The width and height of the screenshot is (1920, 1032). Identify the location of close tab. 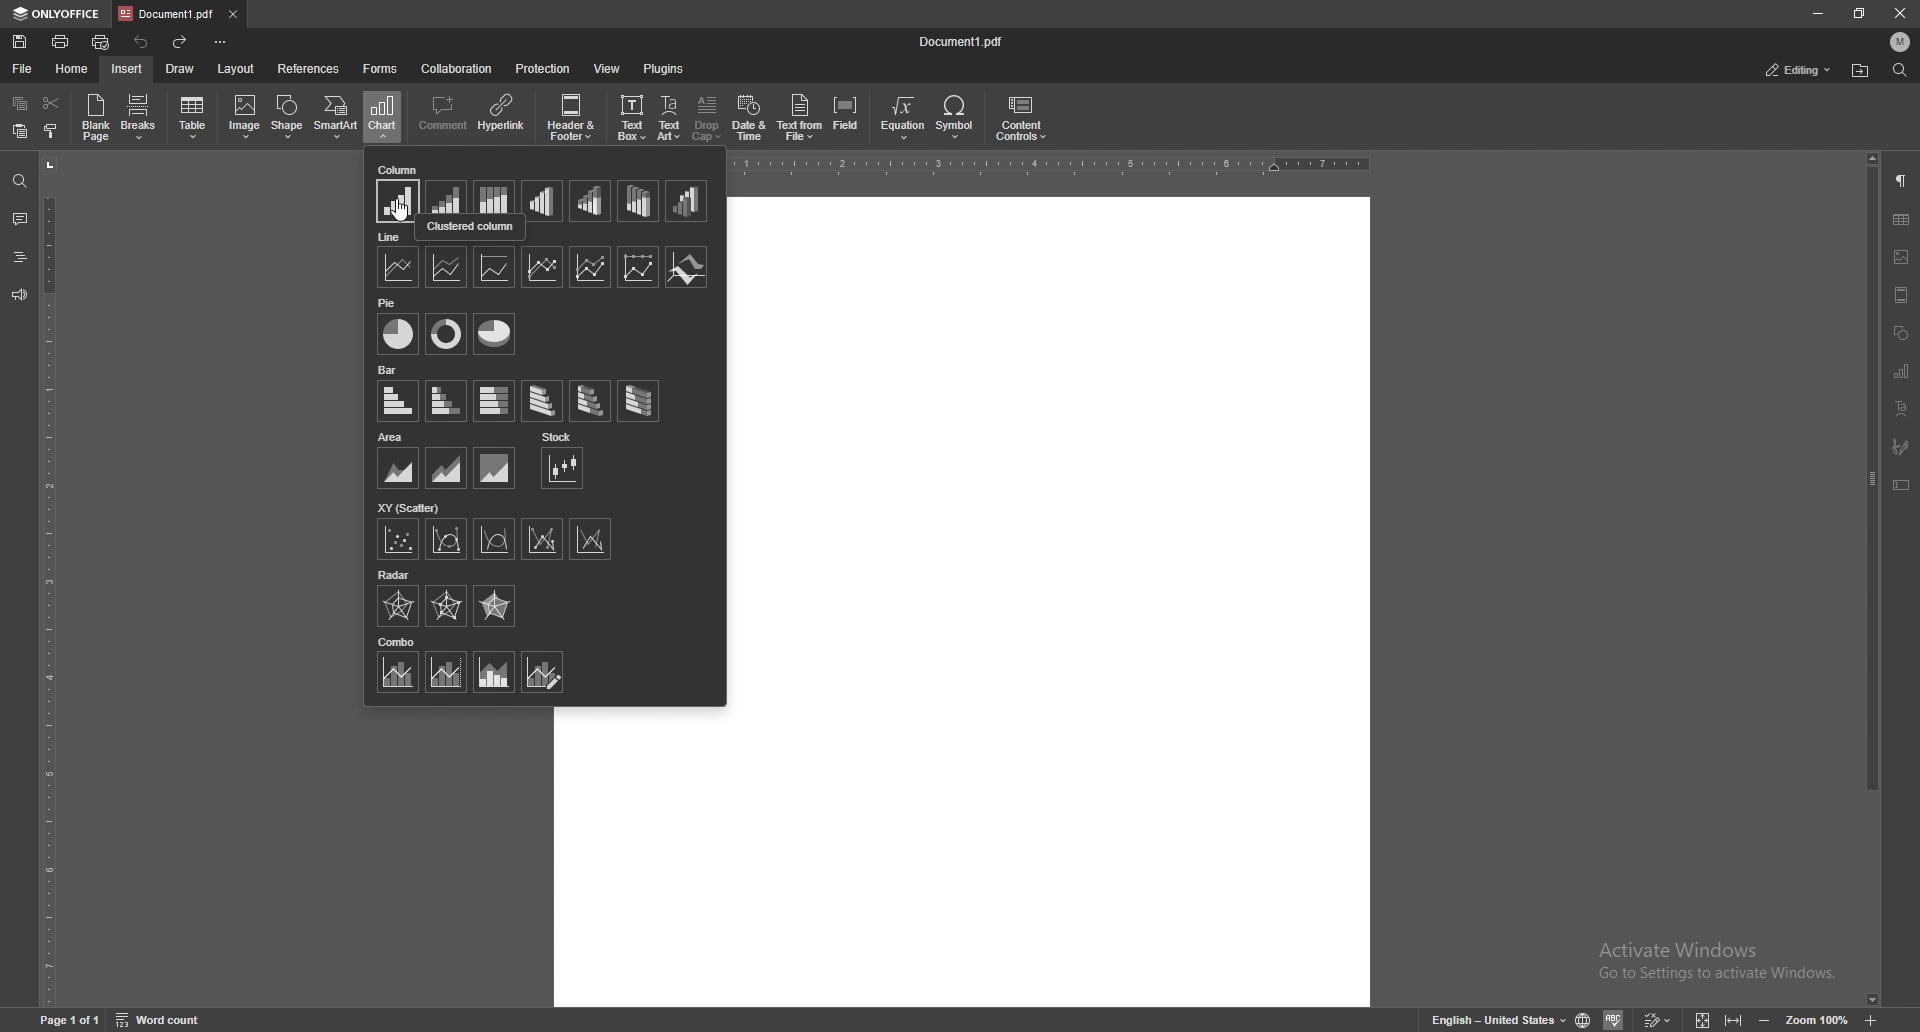
(234, 14).